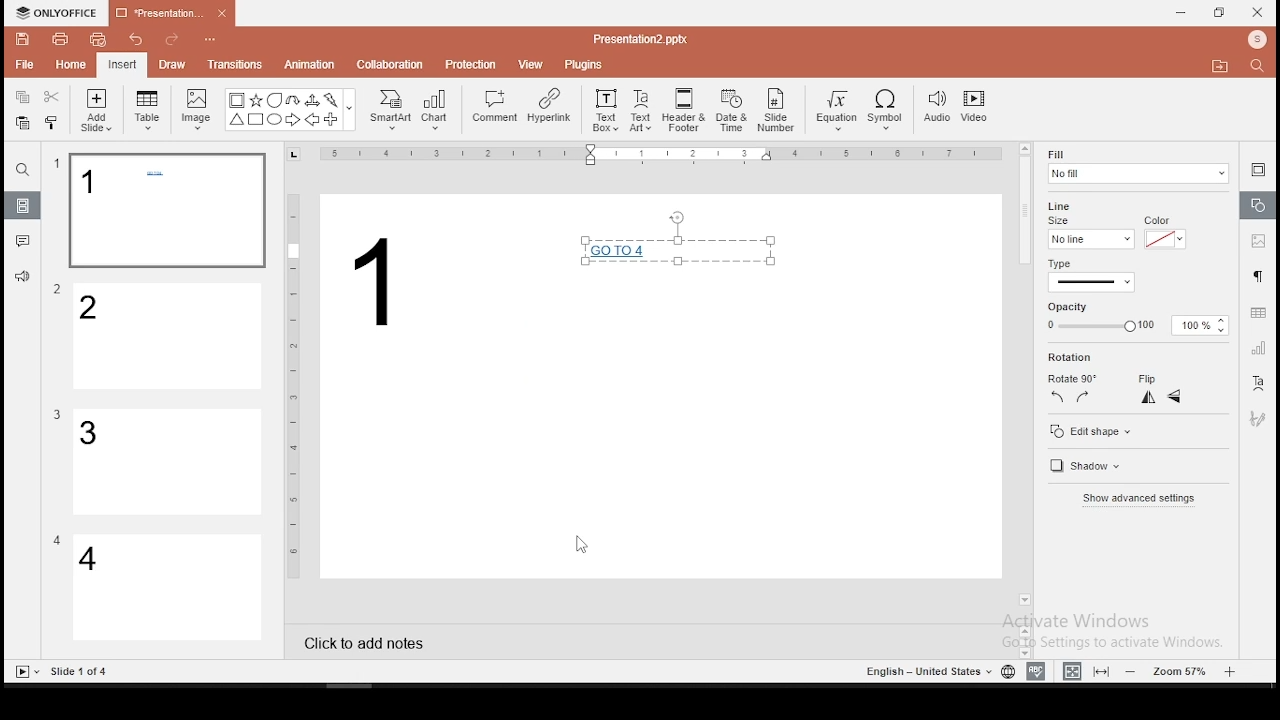 Image resolution: width=1280 pixels, height=720 pixels. What do you see at coordinates (889, 111) in the screenshot?
I see `symbol` at bounding box center [889, 111].